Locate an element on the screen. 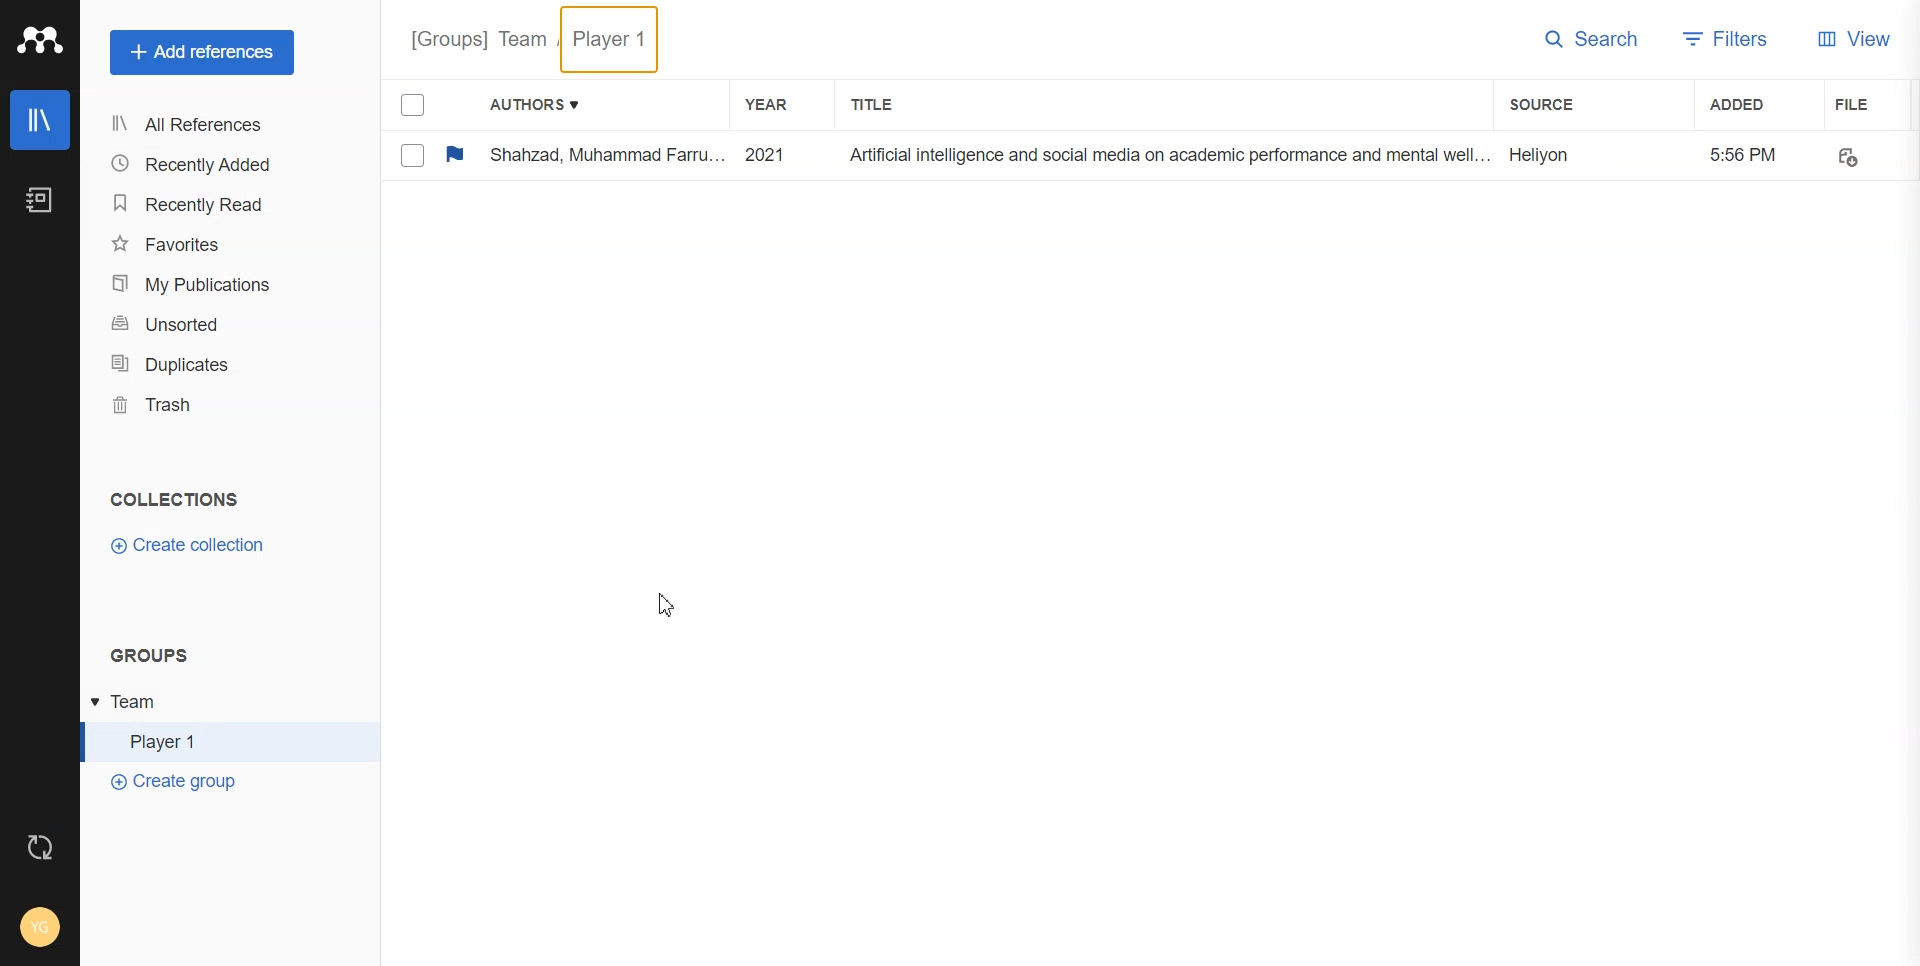 The width and height of the screenshot is (1920, 966). View  is located at coordinates (1854, 39).